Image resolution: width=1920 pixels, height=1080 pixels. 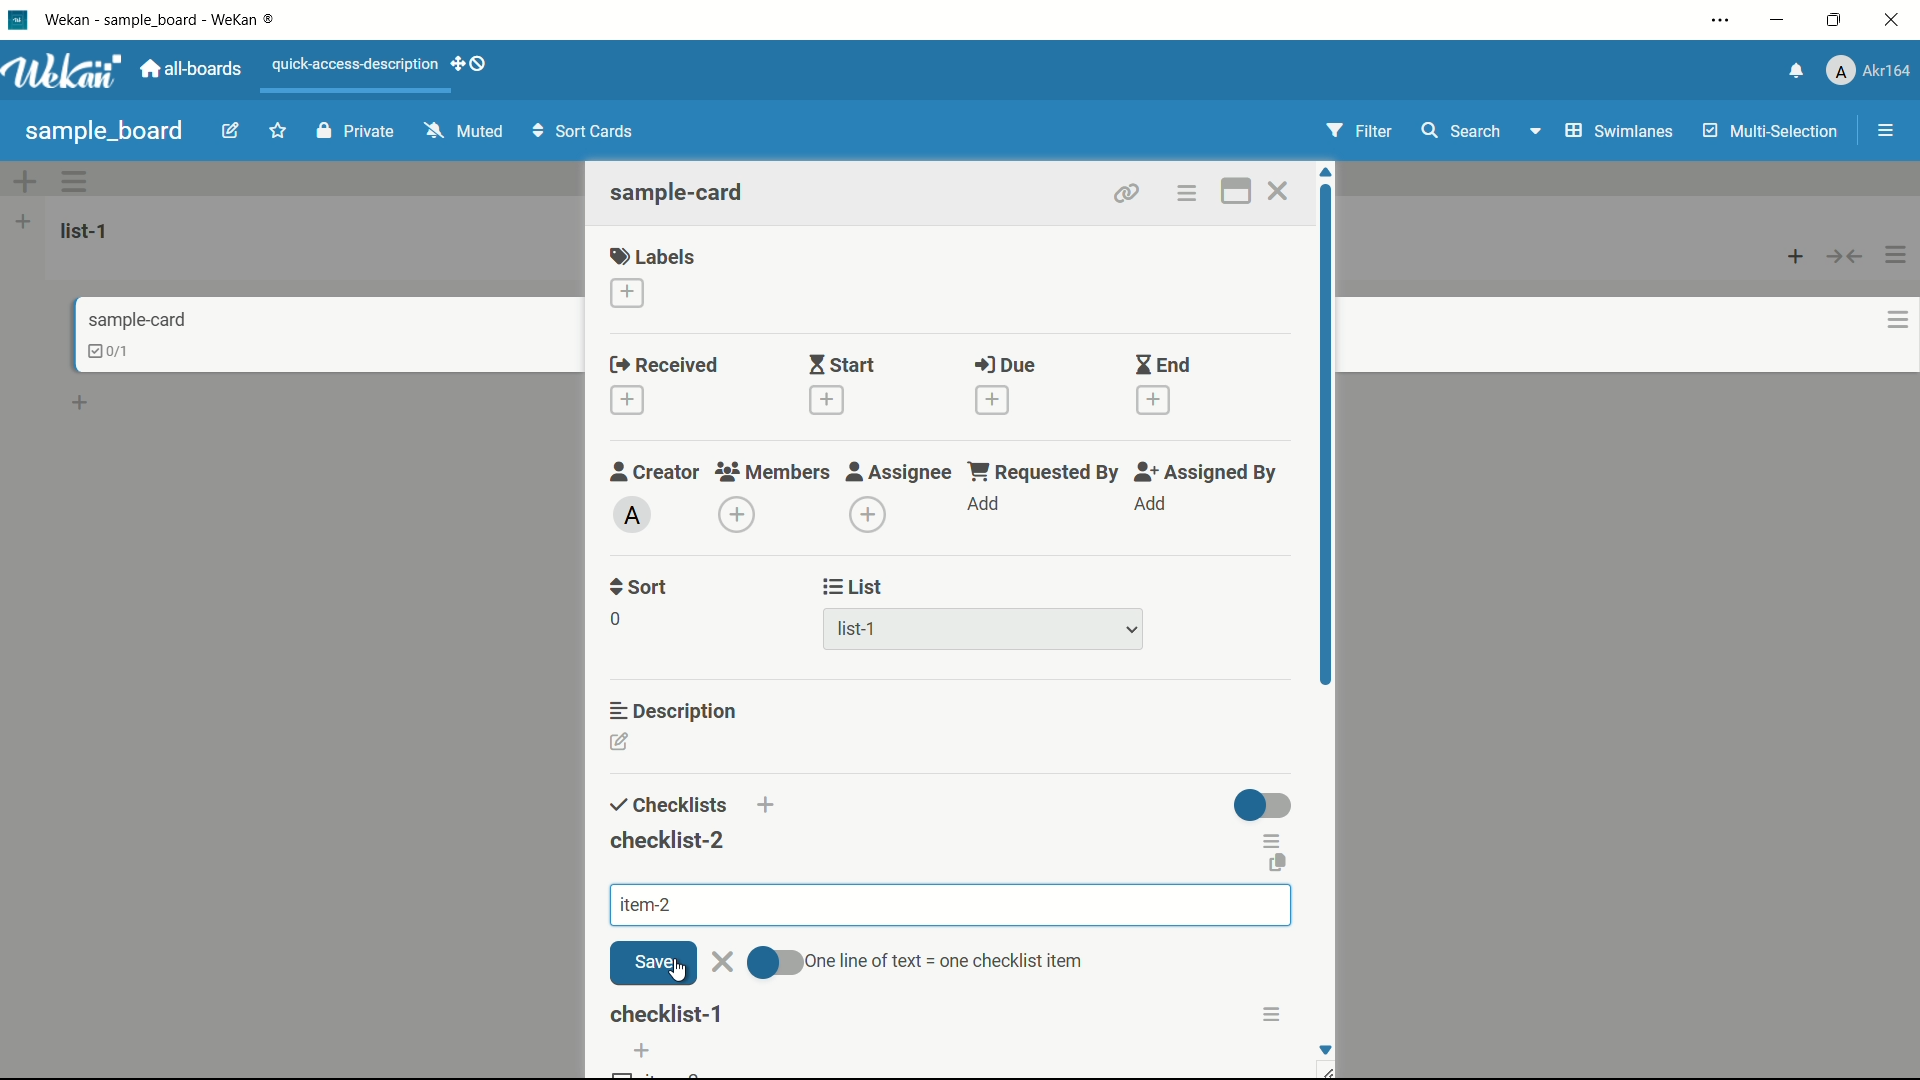 What do you see at coordinates (655, 471) in the screenshot?
I see `creator` at bounding box center [655, 471].